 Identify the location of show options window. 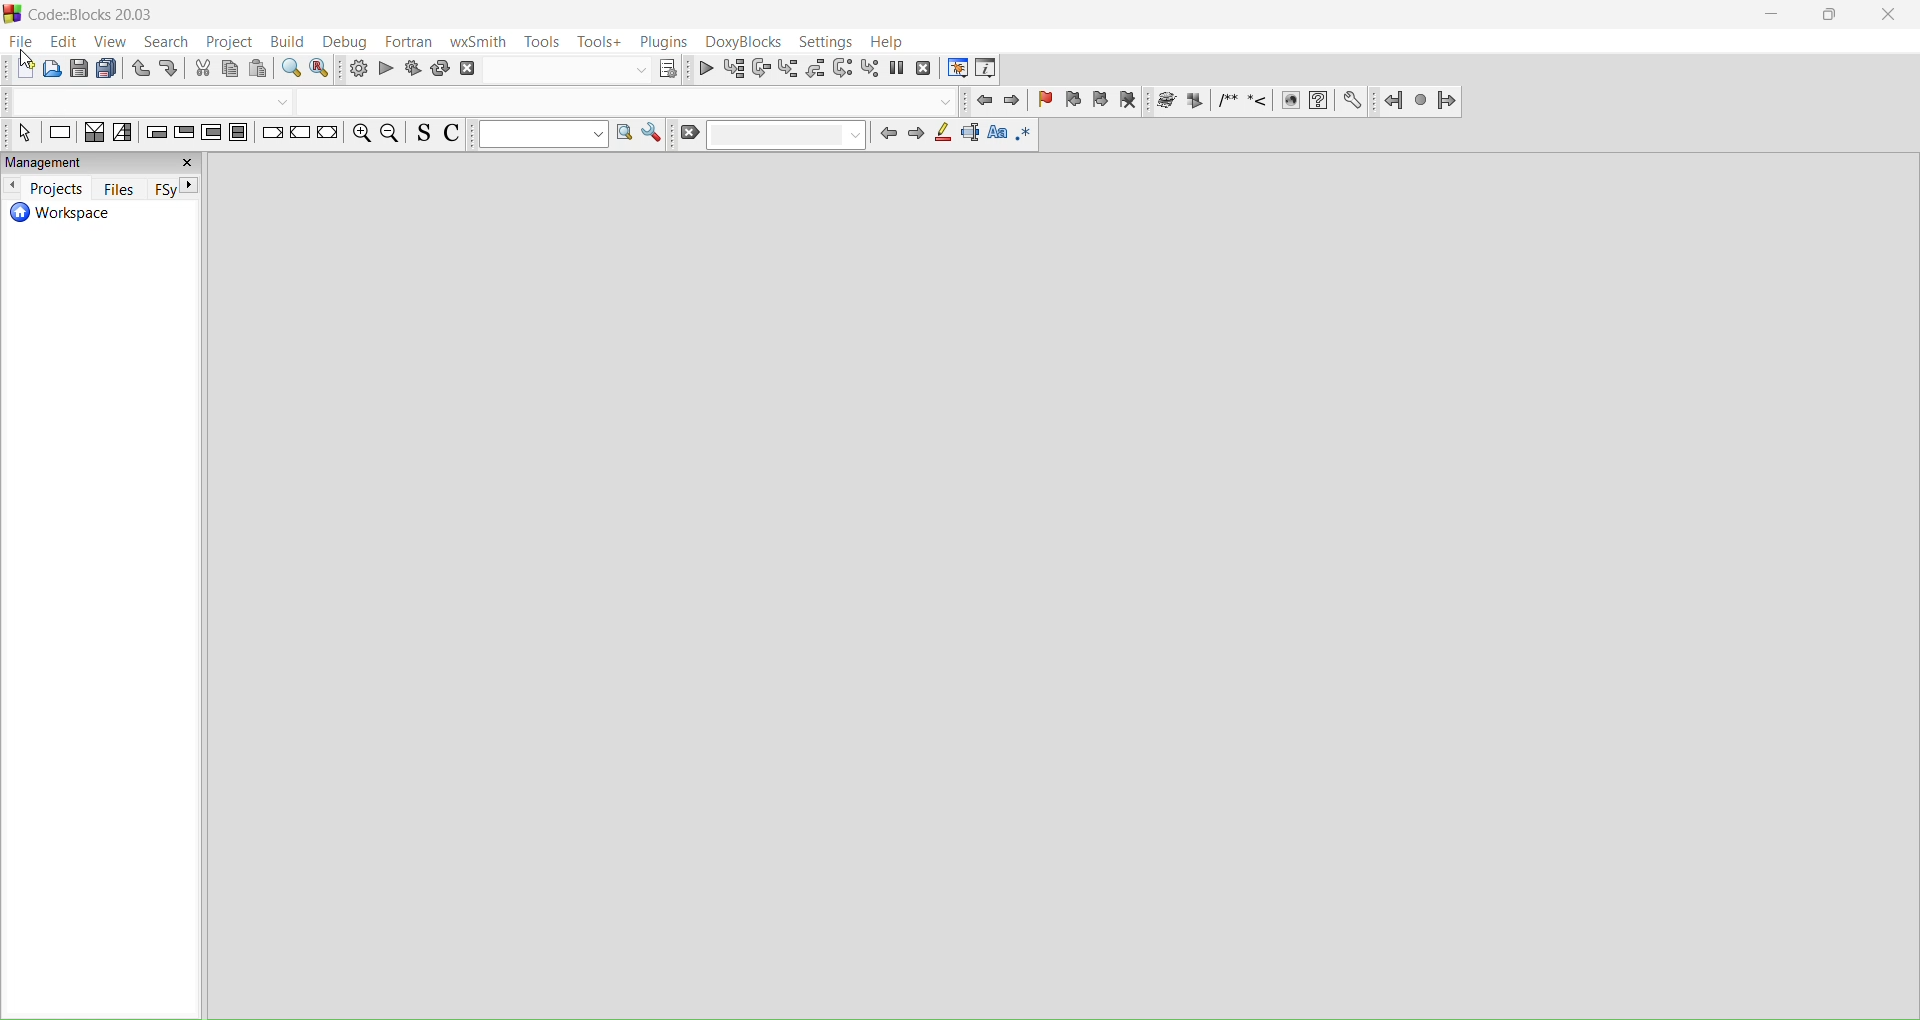
(653, 134).